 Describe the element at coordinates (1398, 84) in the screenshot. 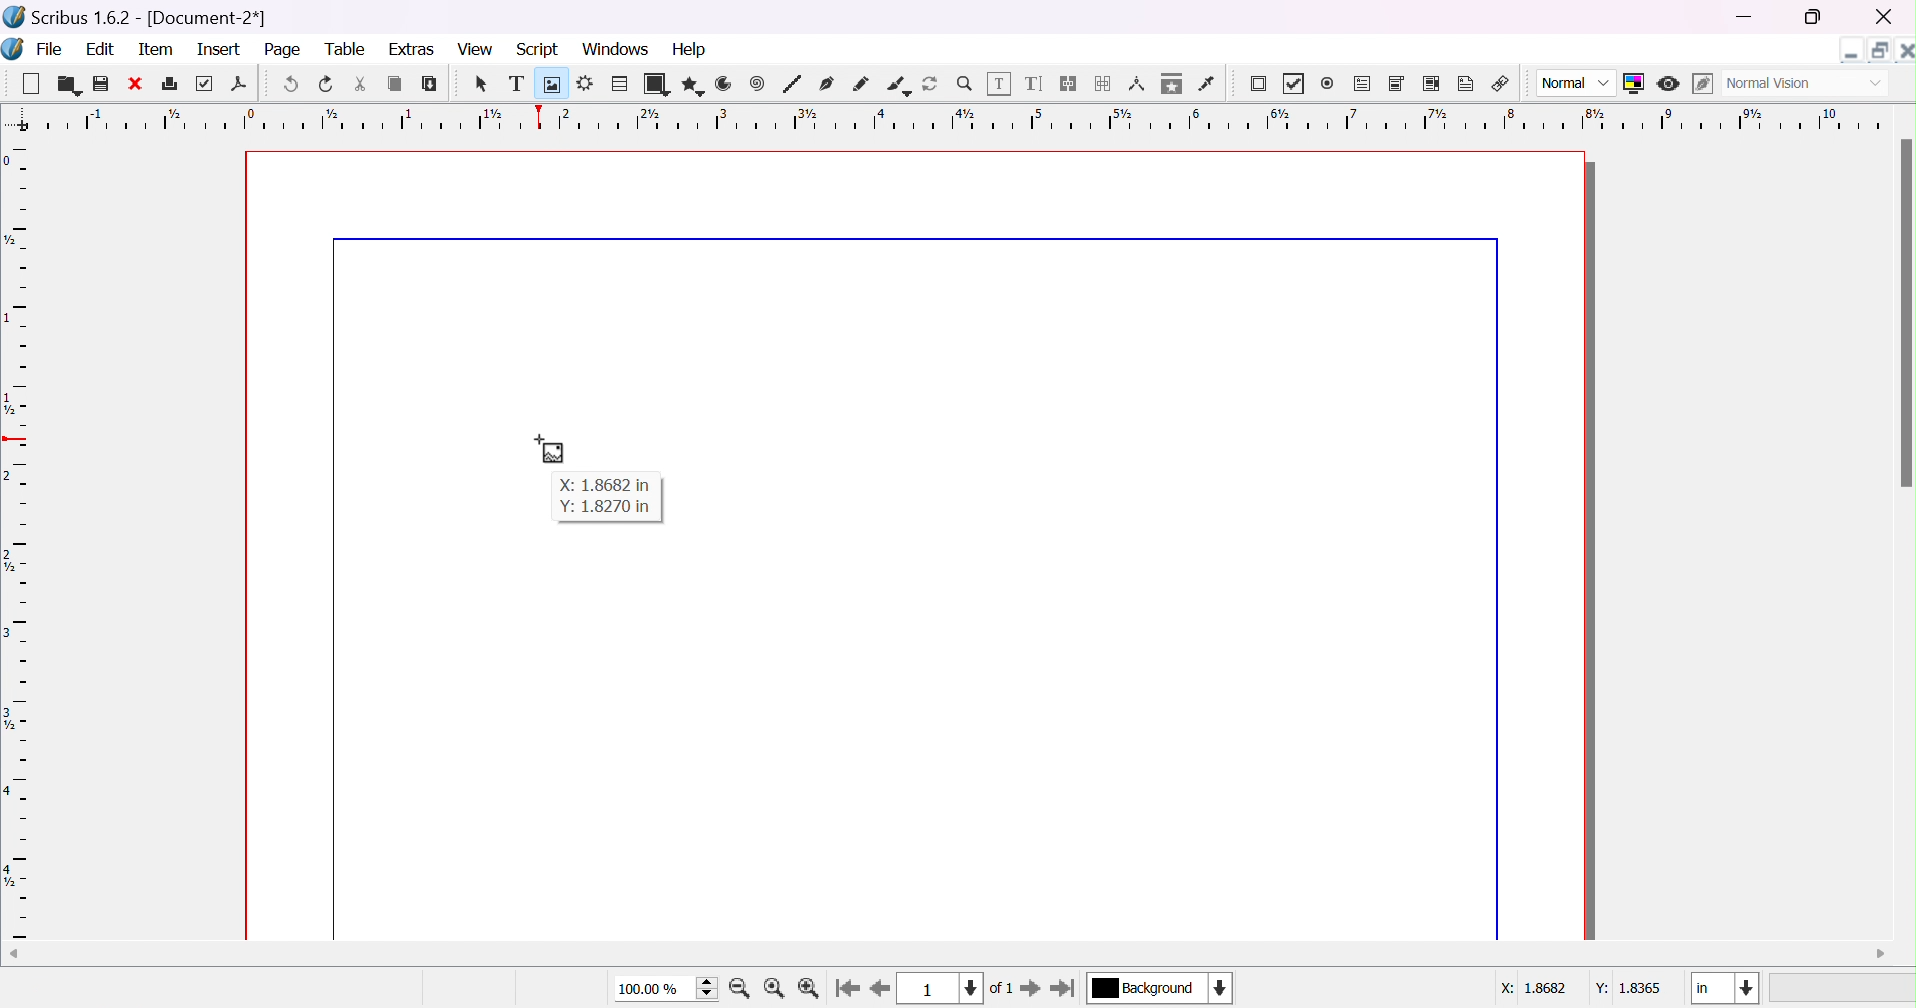

I see `PDF combo box` at that location.